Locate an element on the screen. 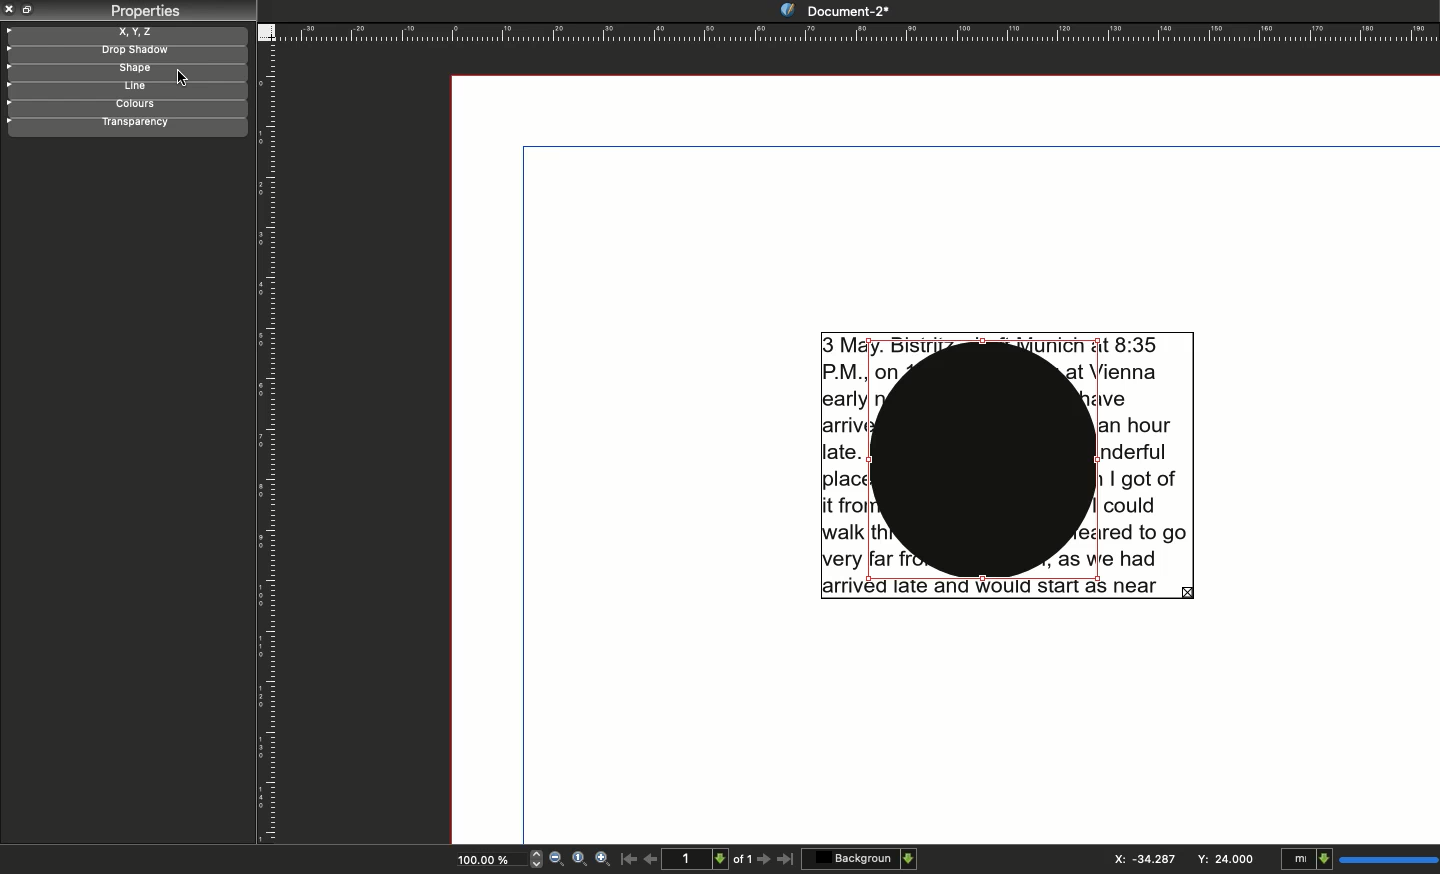  Guide is located at coordinates (9, 31).